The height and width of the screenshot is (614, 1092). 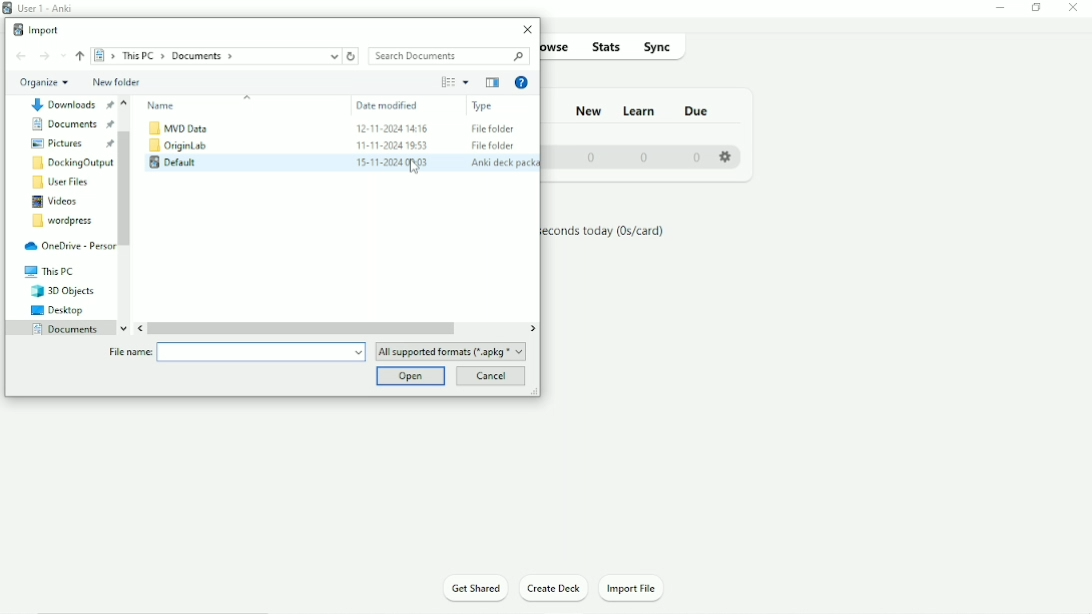 I want to click on Pictures, so click(x=72, y=143).